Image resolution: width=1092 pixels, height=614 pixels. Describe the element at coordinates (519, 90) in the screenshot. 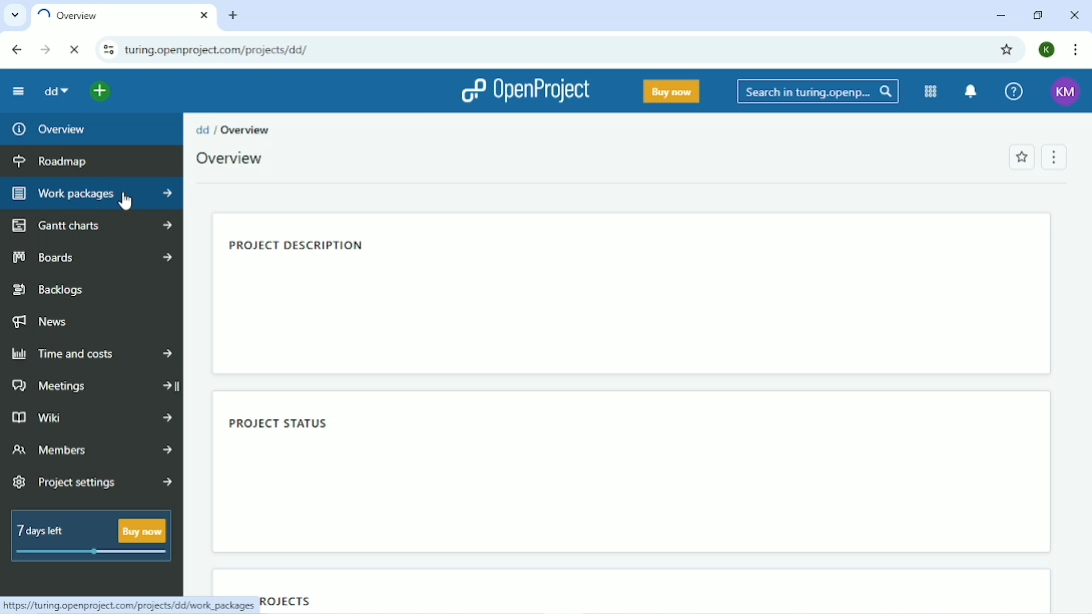

I see `OpenProject` at that location.